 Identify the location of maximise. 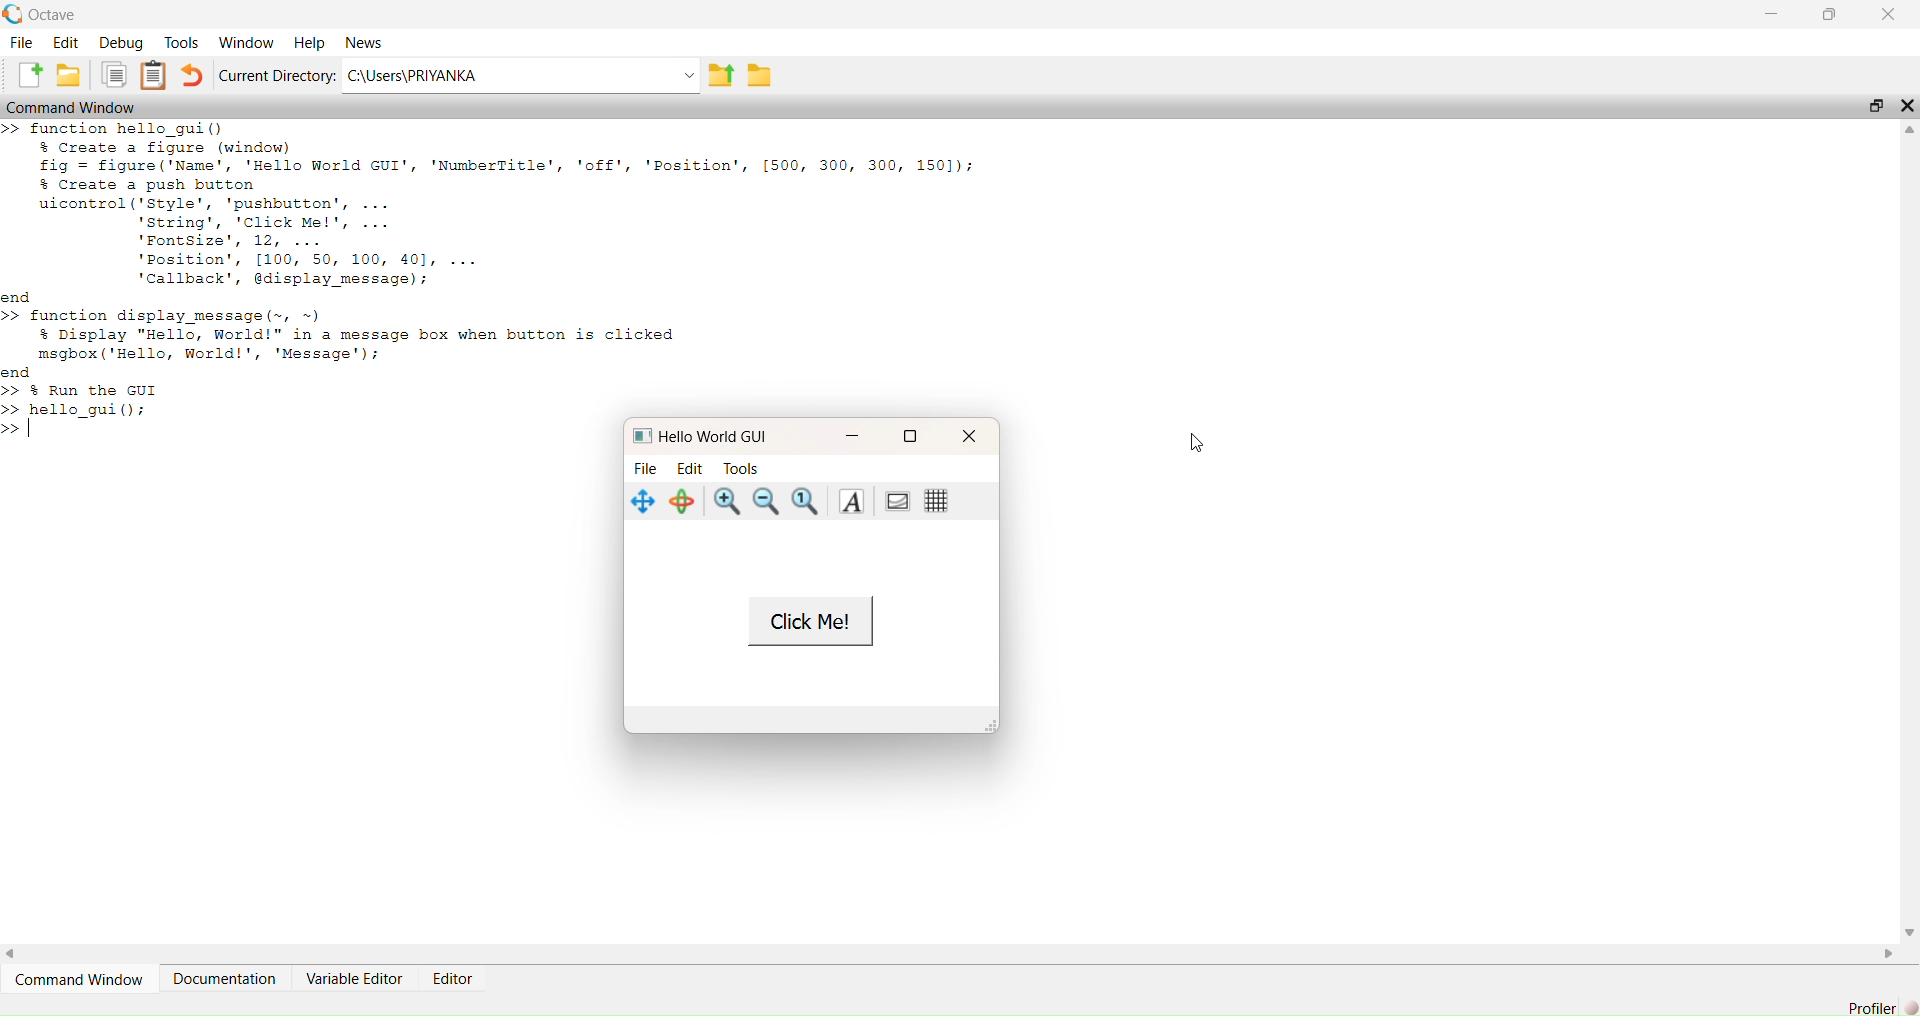
(913, 438).